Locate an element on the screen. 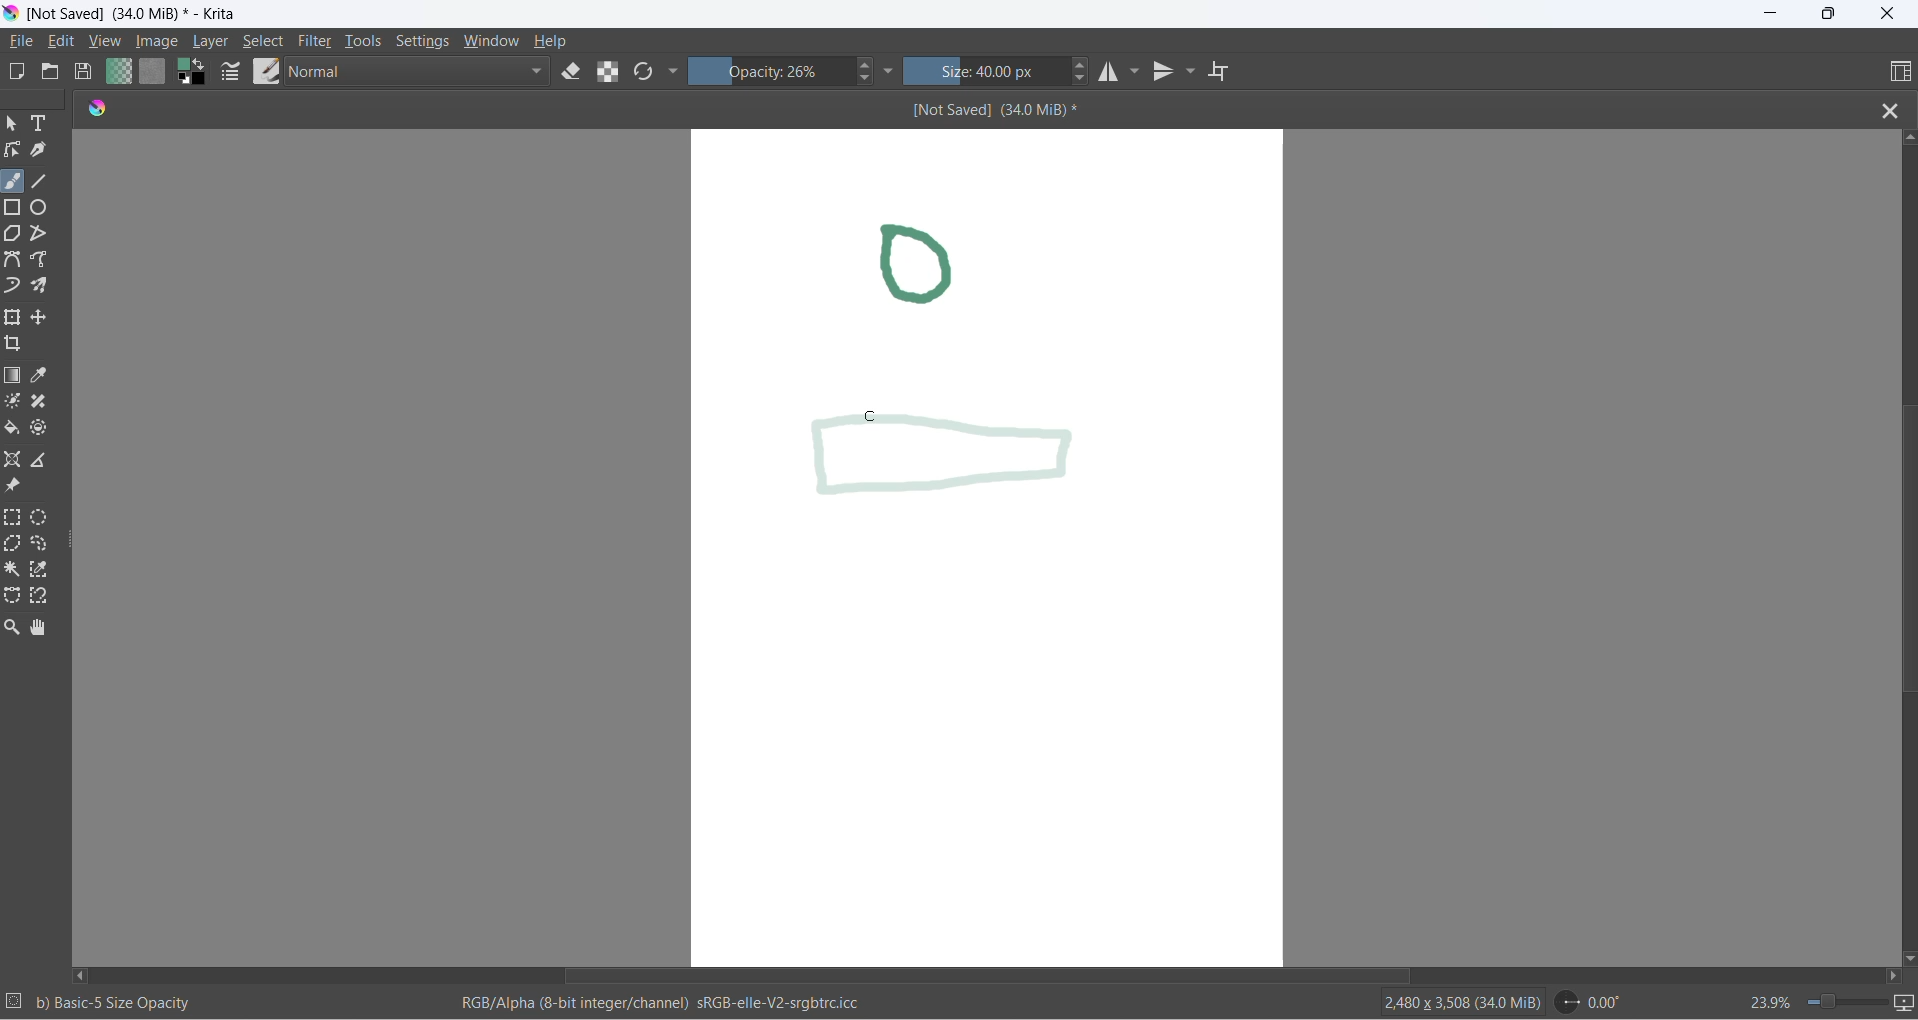 The image size is (1918, 1020). select is located at coordinates (266, 41).